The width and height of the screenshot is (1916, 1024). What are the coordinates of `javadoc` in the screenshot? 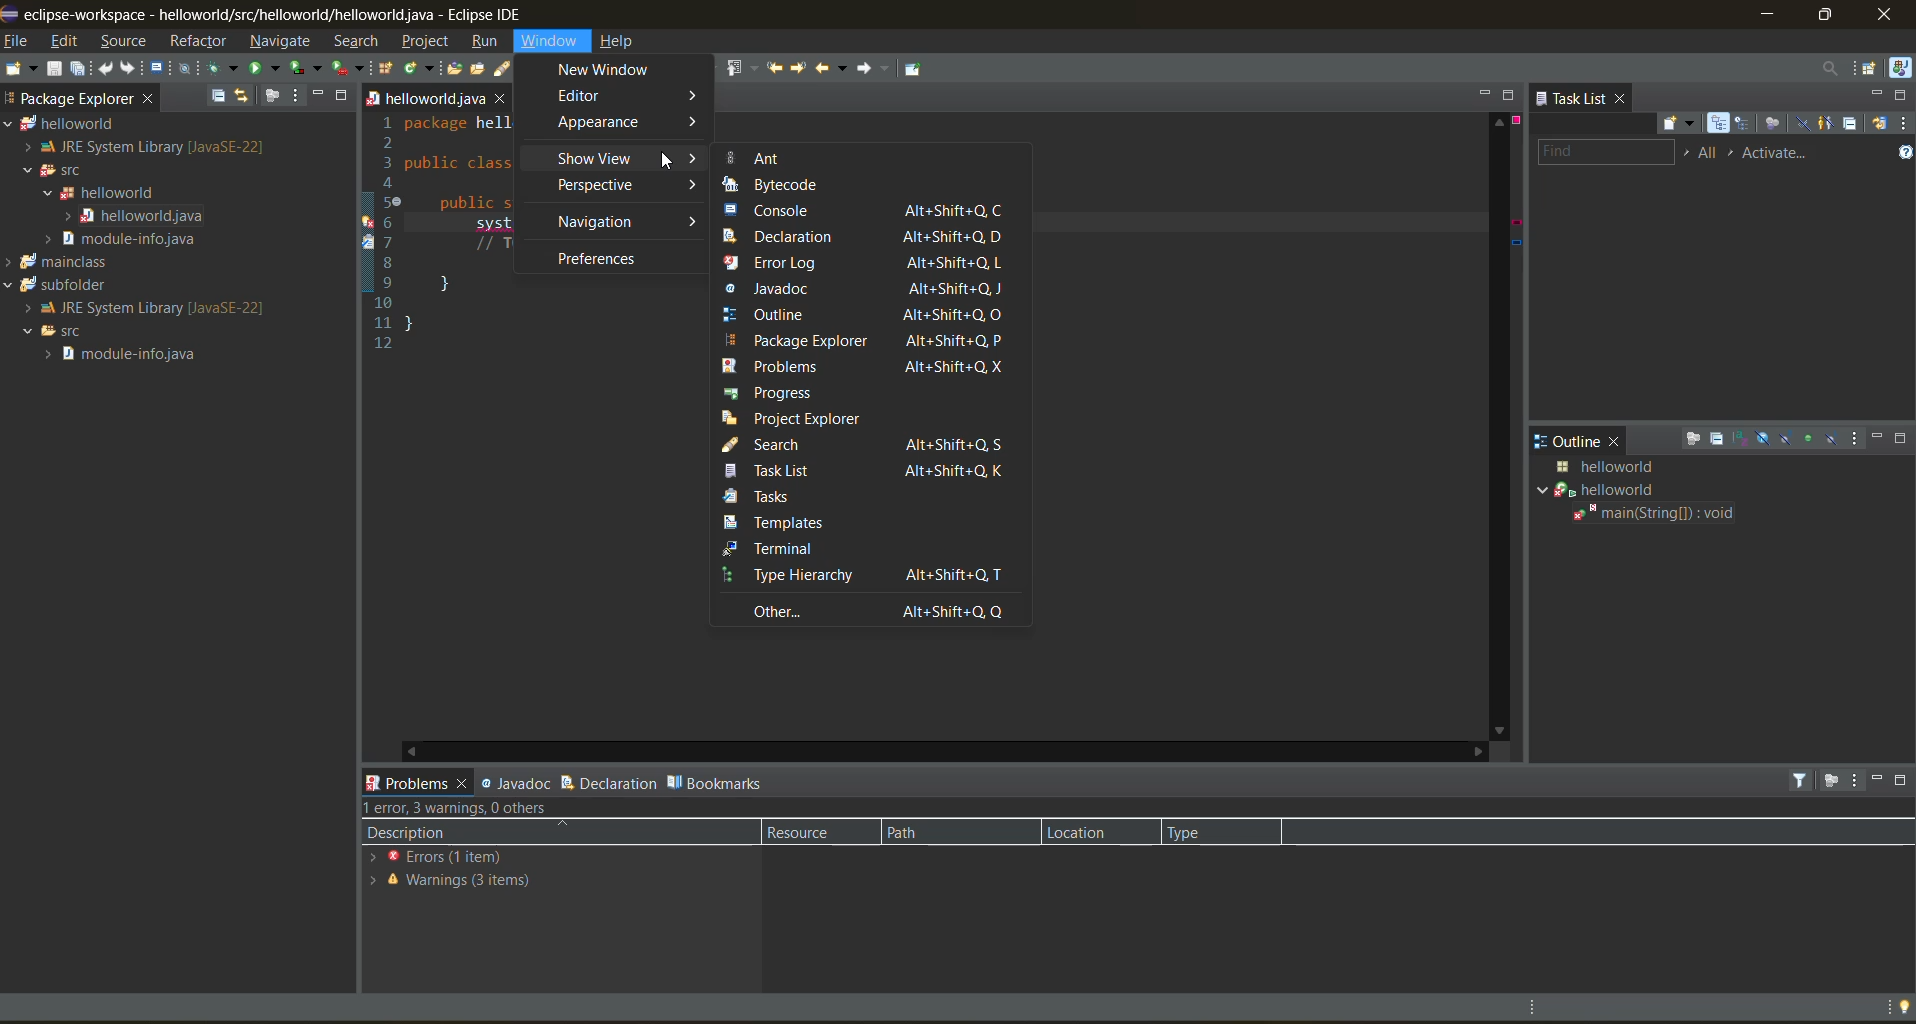 It's located at (516, 782).